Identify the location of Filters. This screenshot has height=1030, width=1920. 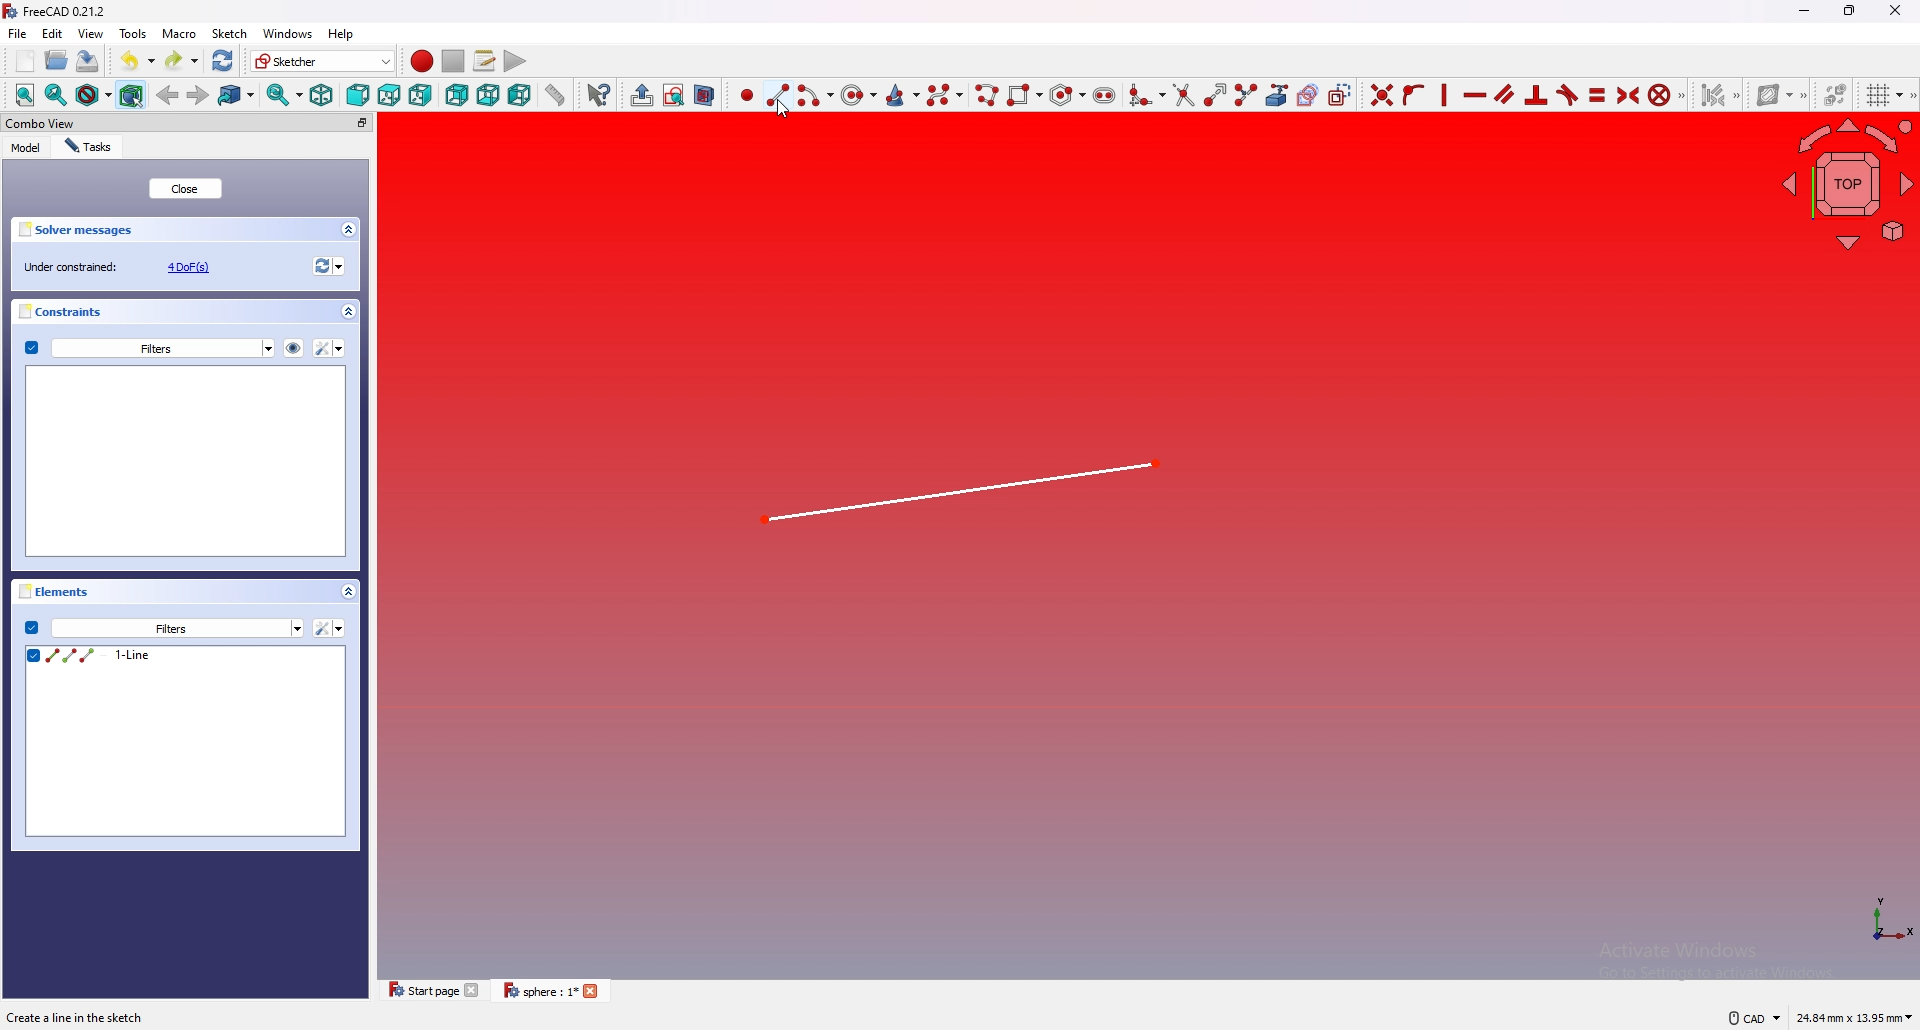
(163, 347).